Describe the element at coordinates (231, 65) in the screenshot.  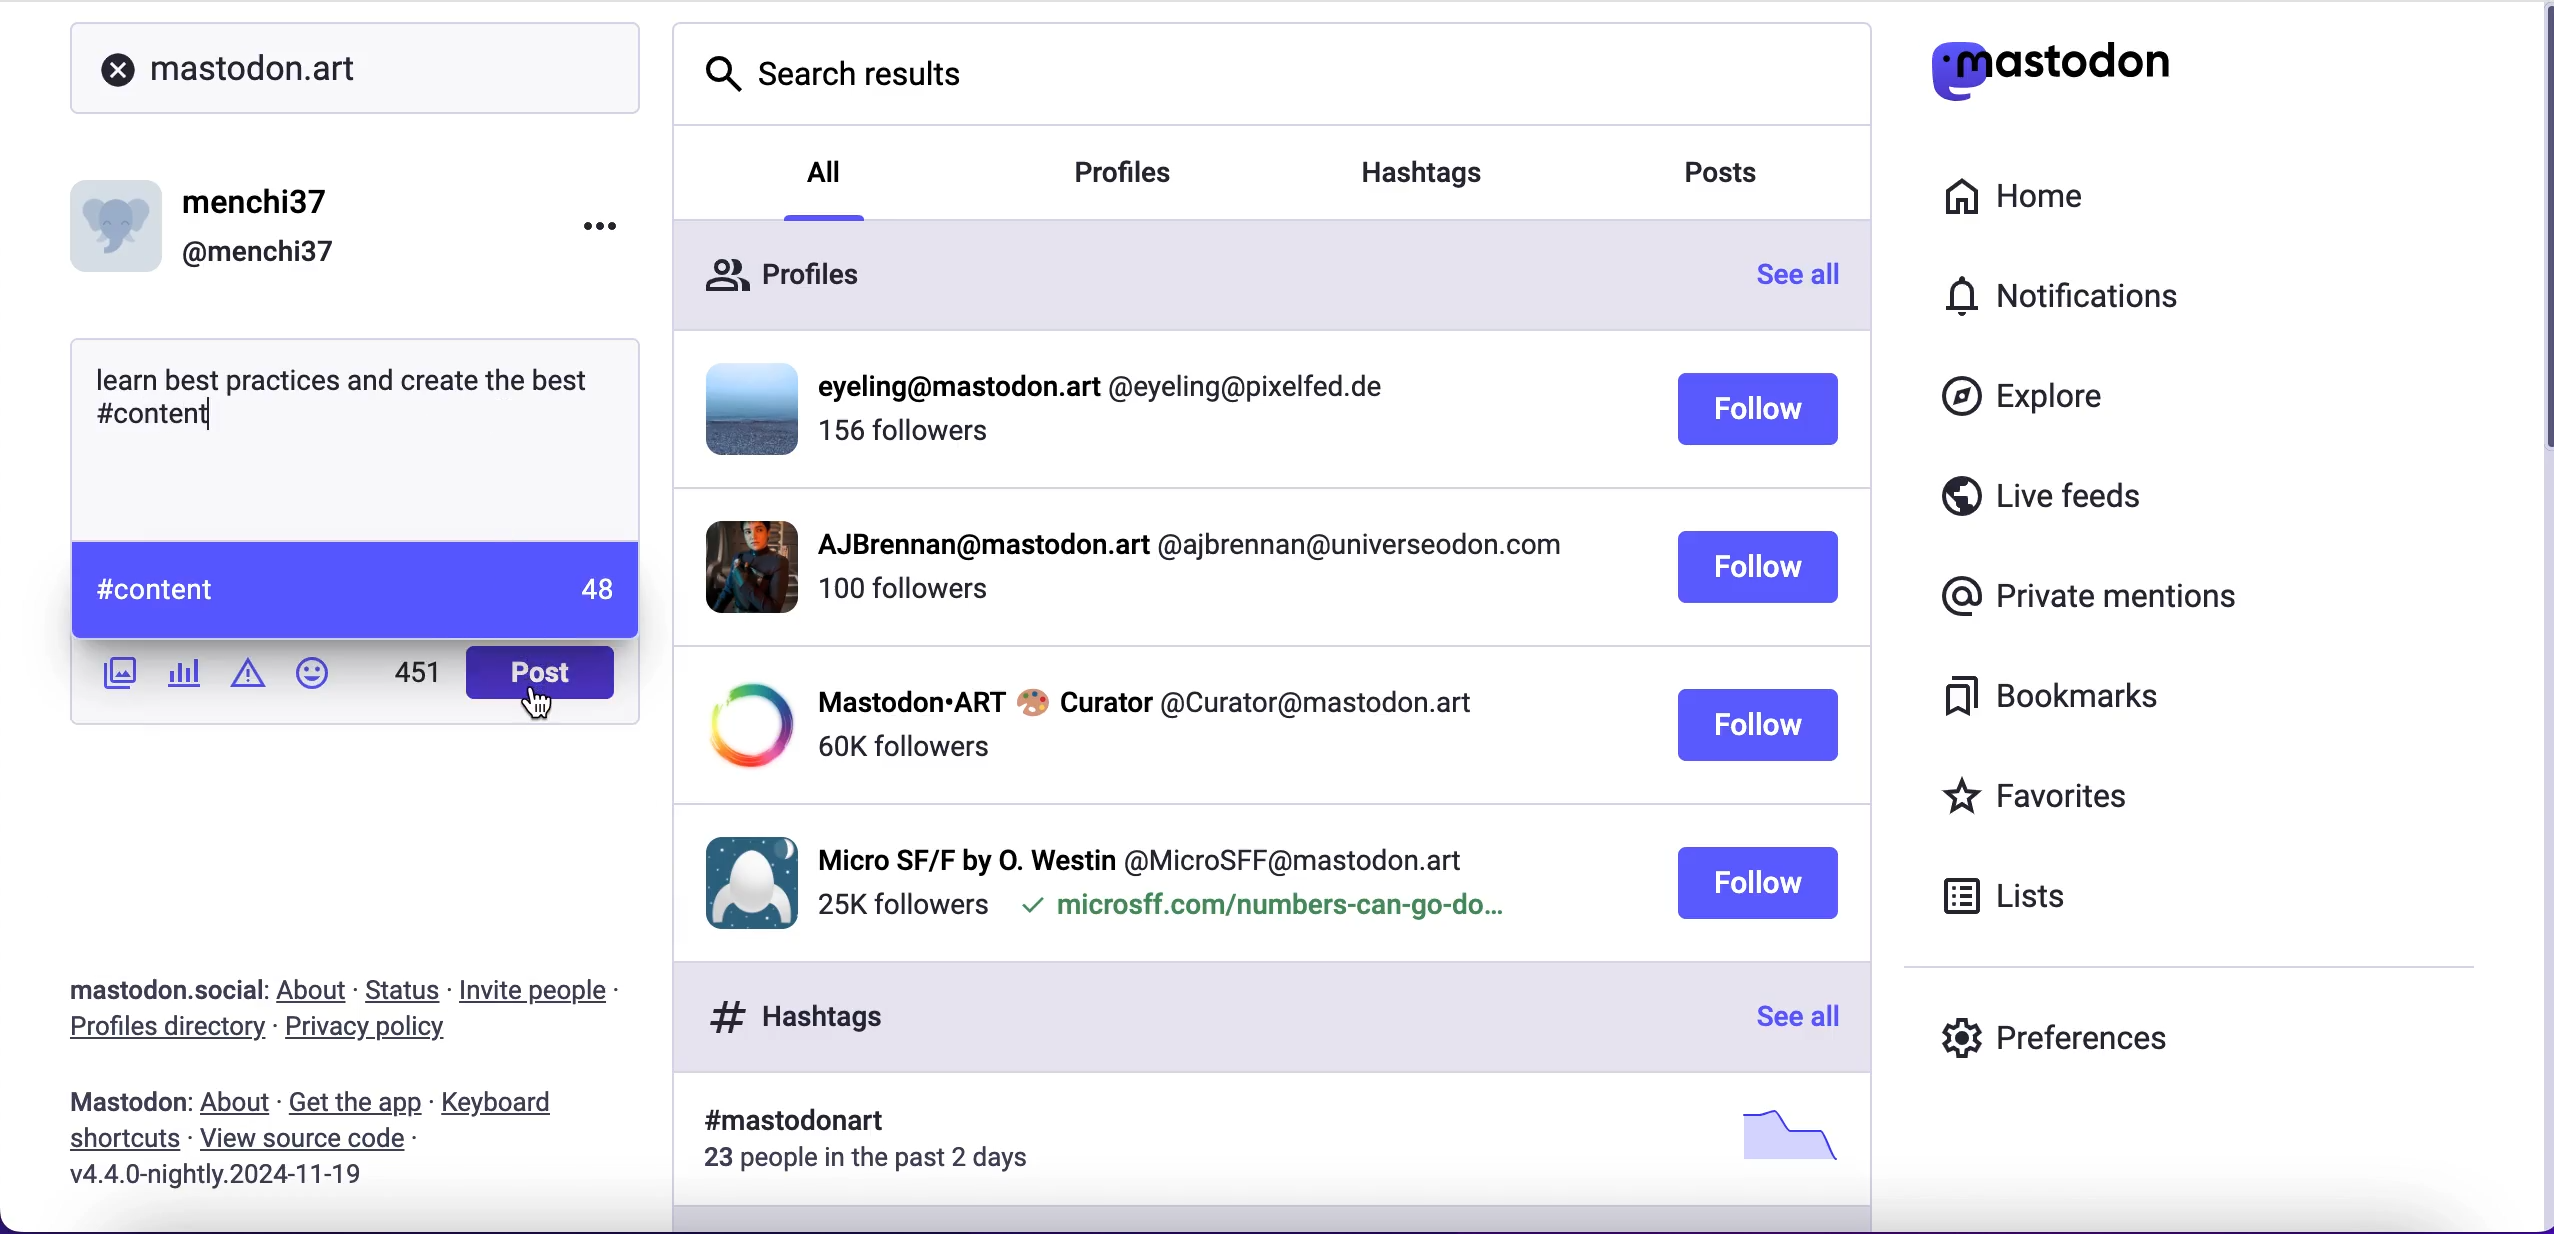
I see `mastodon.art` at that location.